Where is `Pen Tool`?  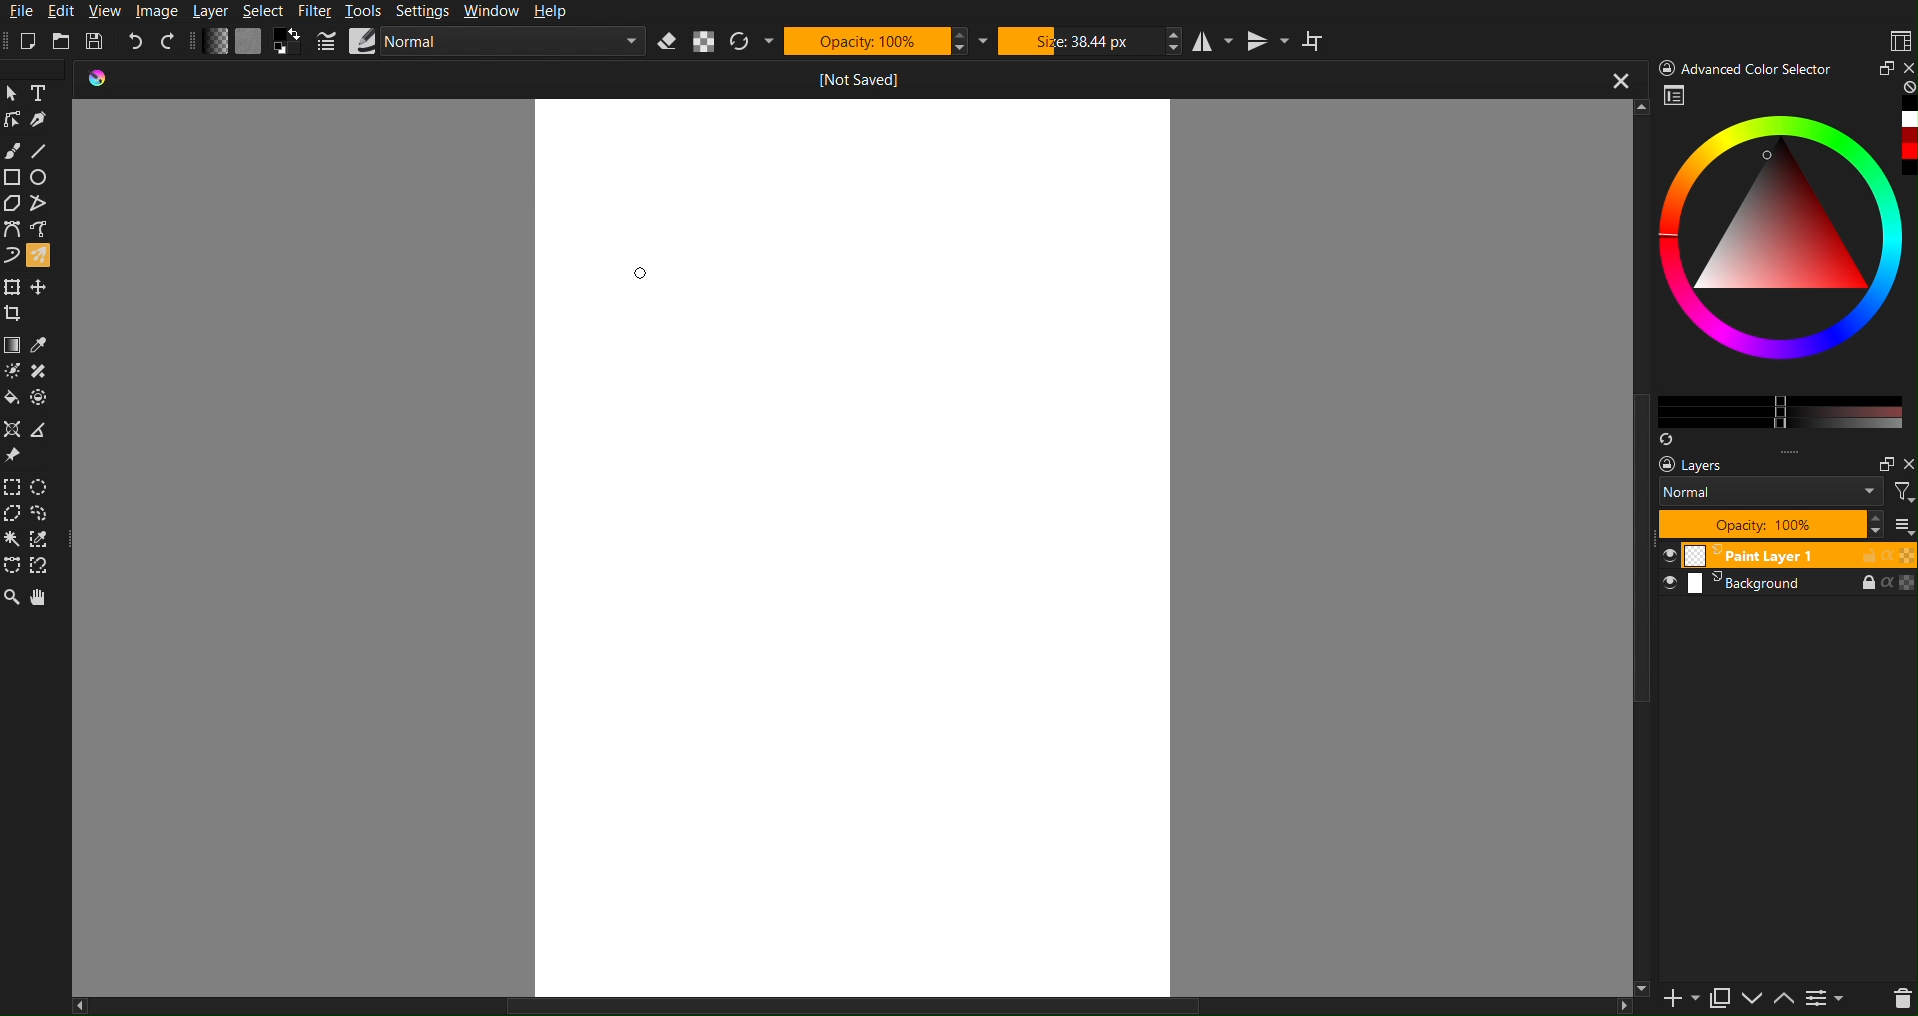
Pen Tool is located at coordinates (44, 120).